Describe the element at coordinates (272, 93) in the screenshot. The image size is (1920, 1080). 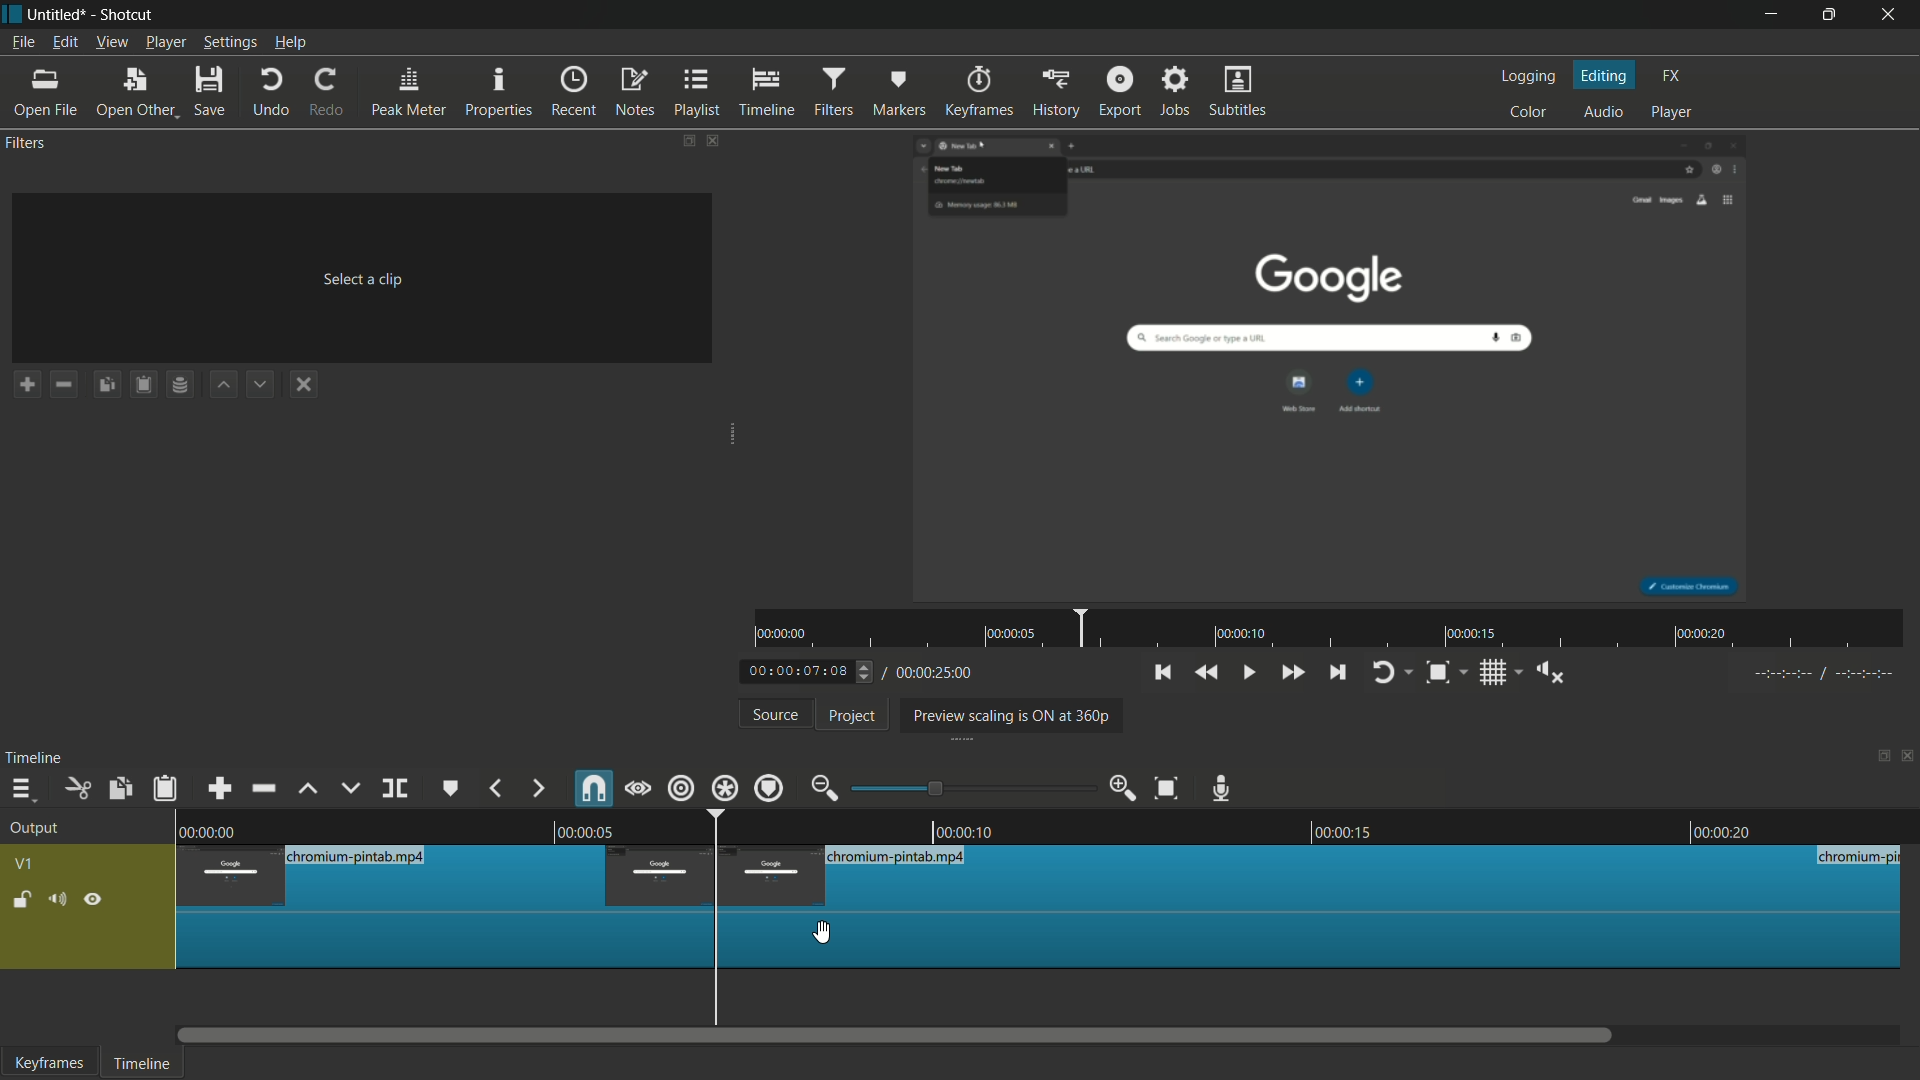
I see `undo` at that location.